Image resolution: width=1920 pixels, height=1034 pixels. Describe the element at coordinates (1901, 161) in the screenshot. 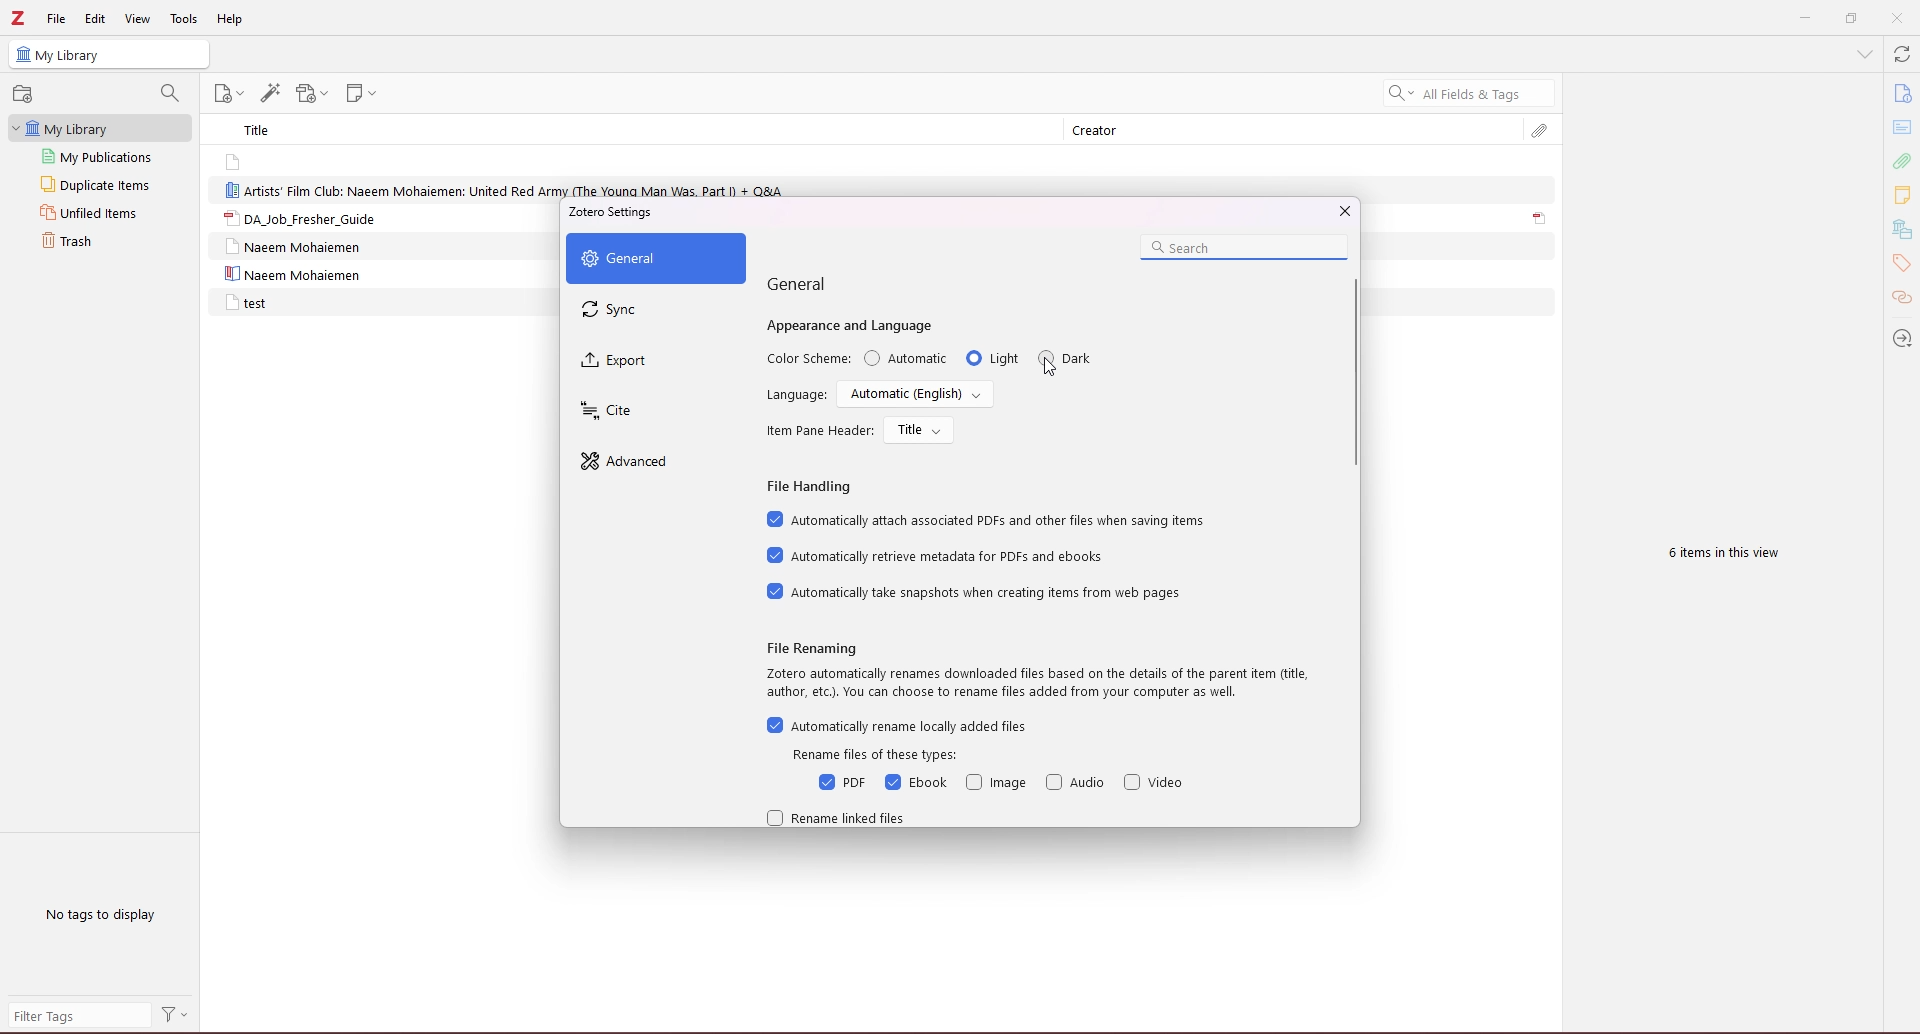

I see `attachment` at that location.